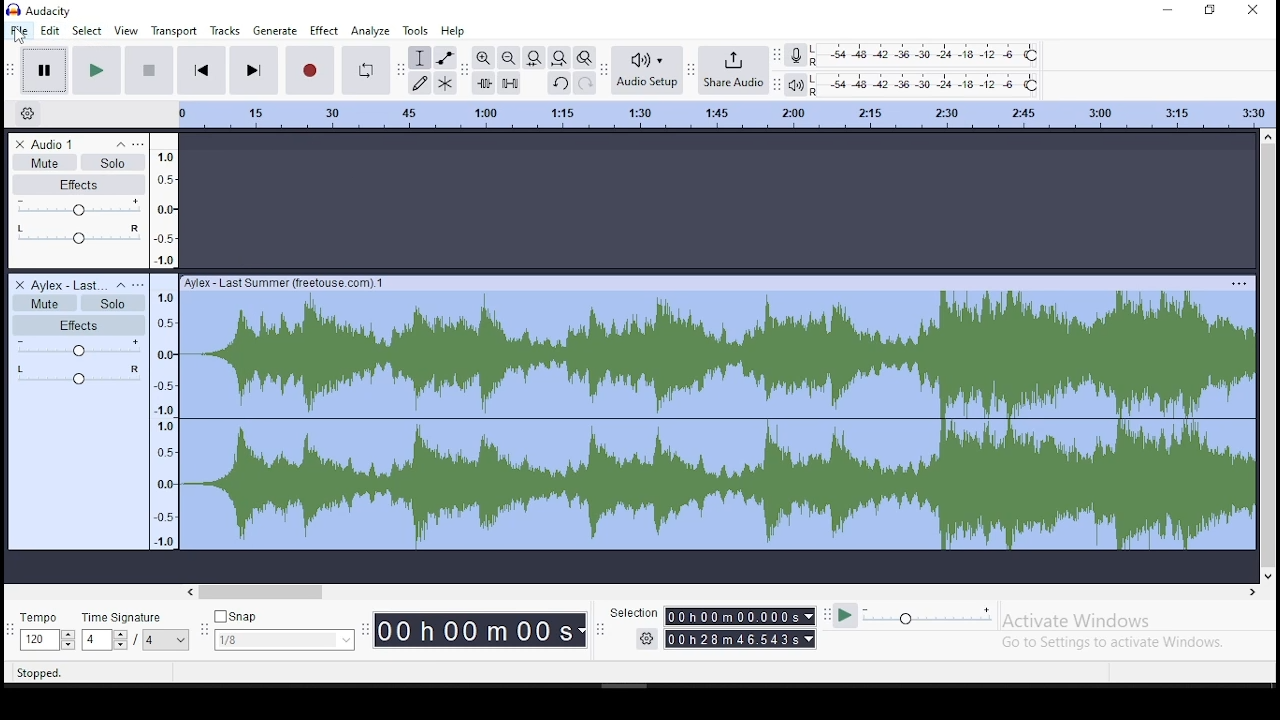 This screenshot has height=720, width=1280. What do you see at coordinates (368, 71) in the screenshot?
I see `enable looping` at bounding box center [368, 71].